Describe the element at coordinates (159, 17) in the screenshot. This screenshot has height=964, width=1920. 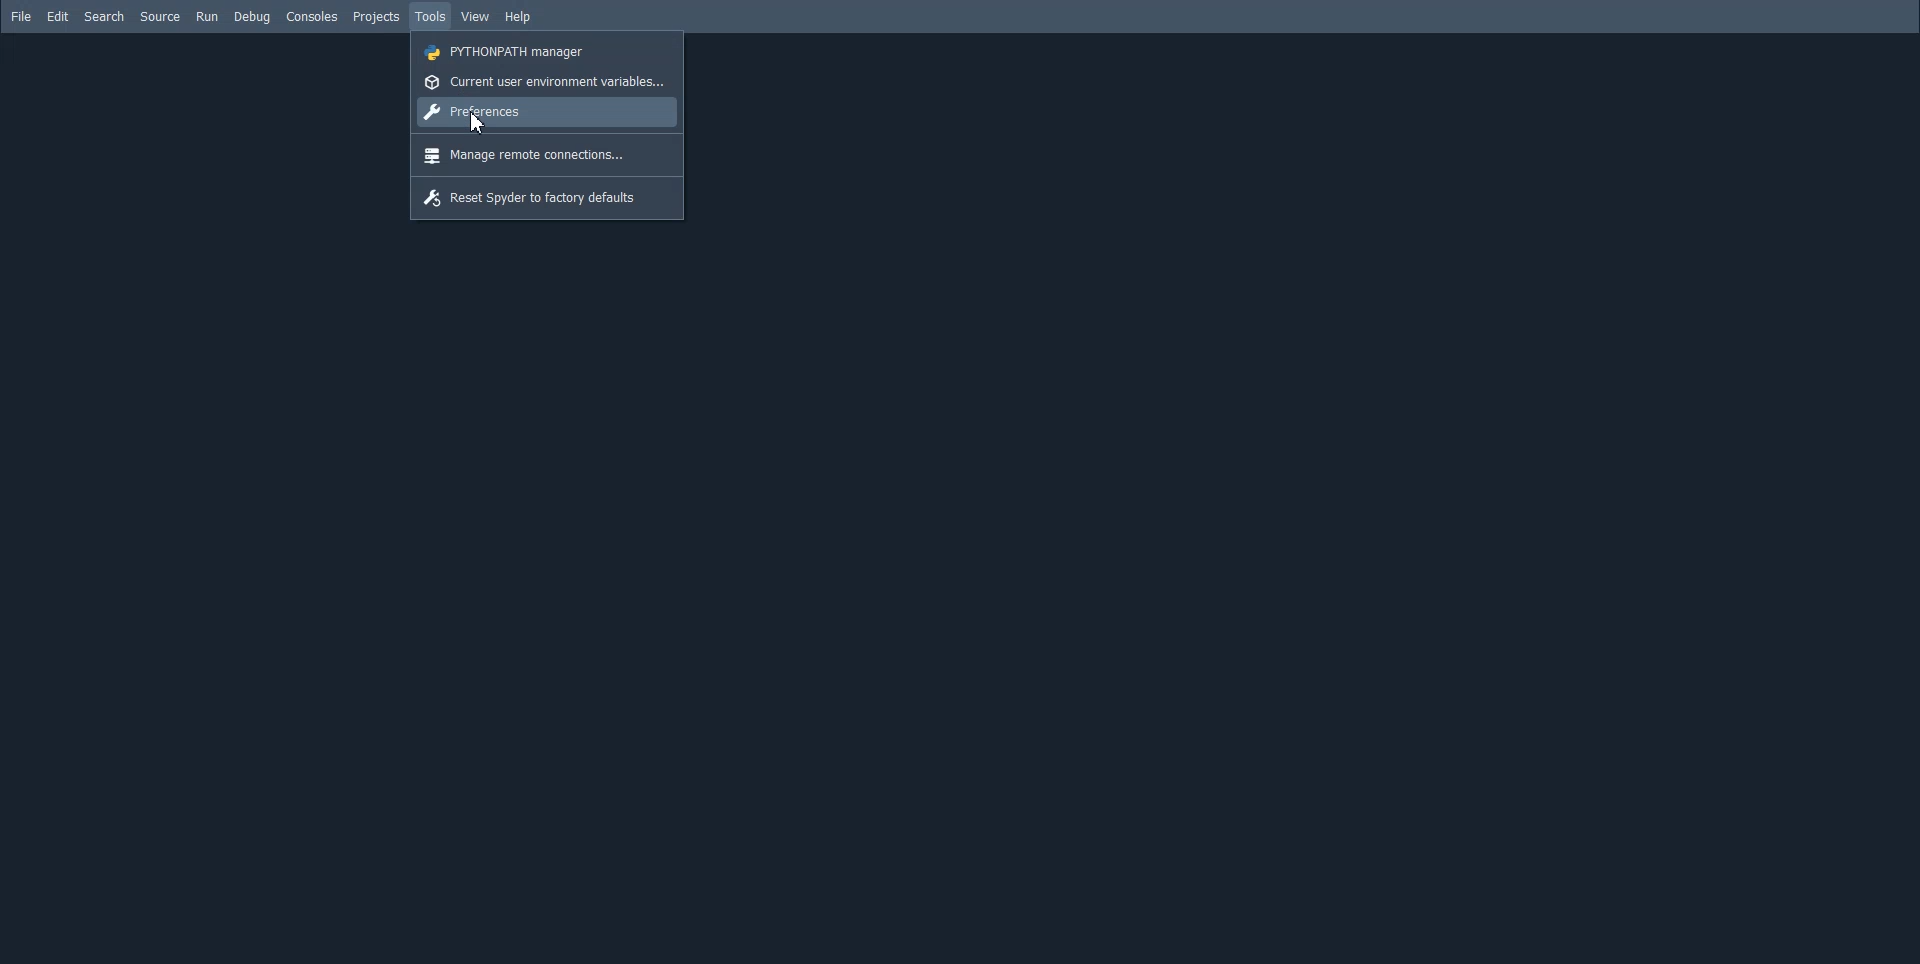
I see `Source` at that location.